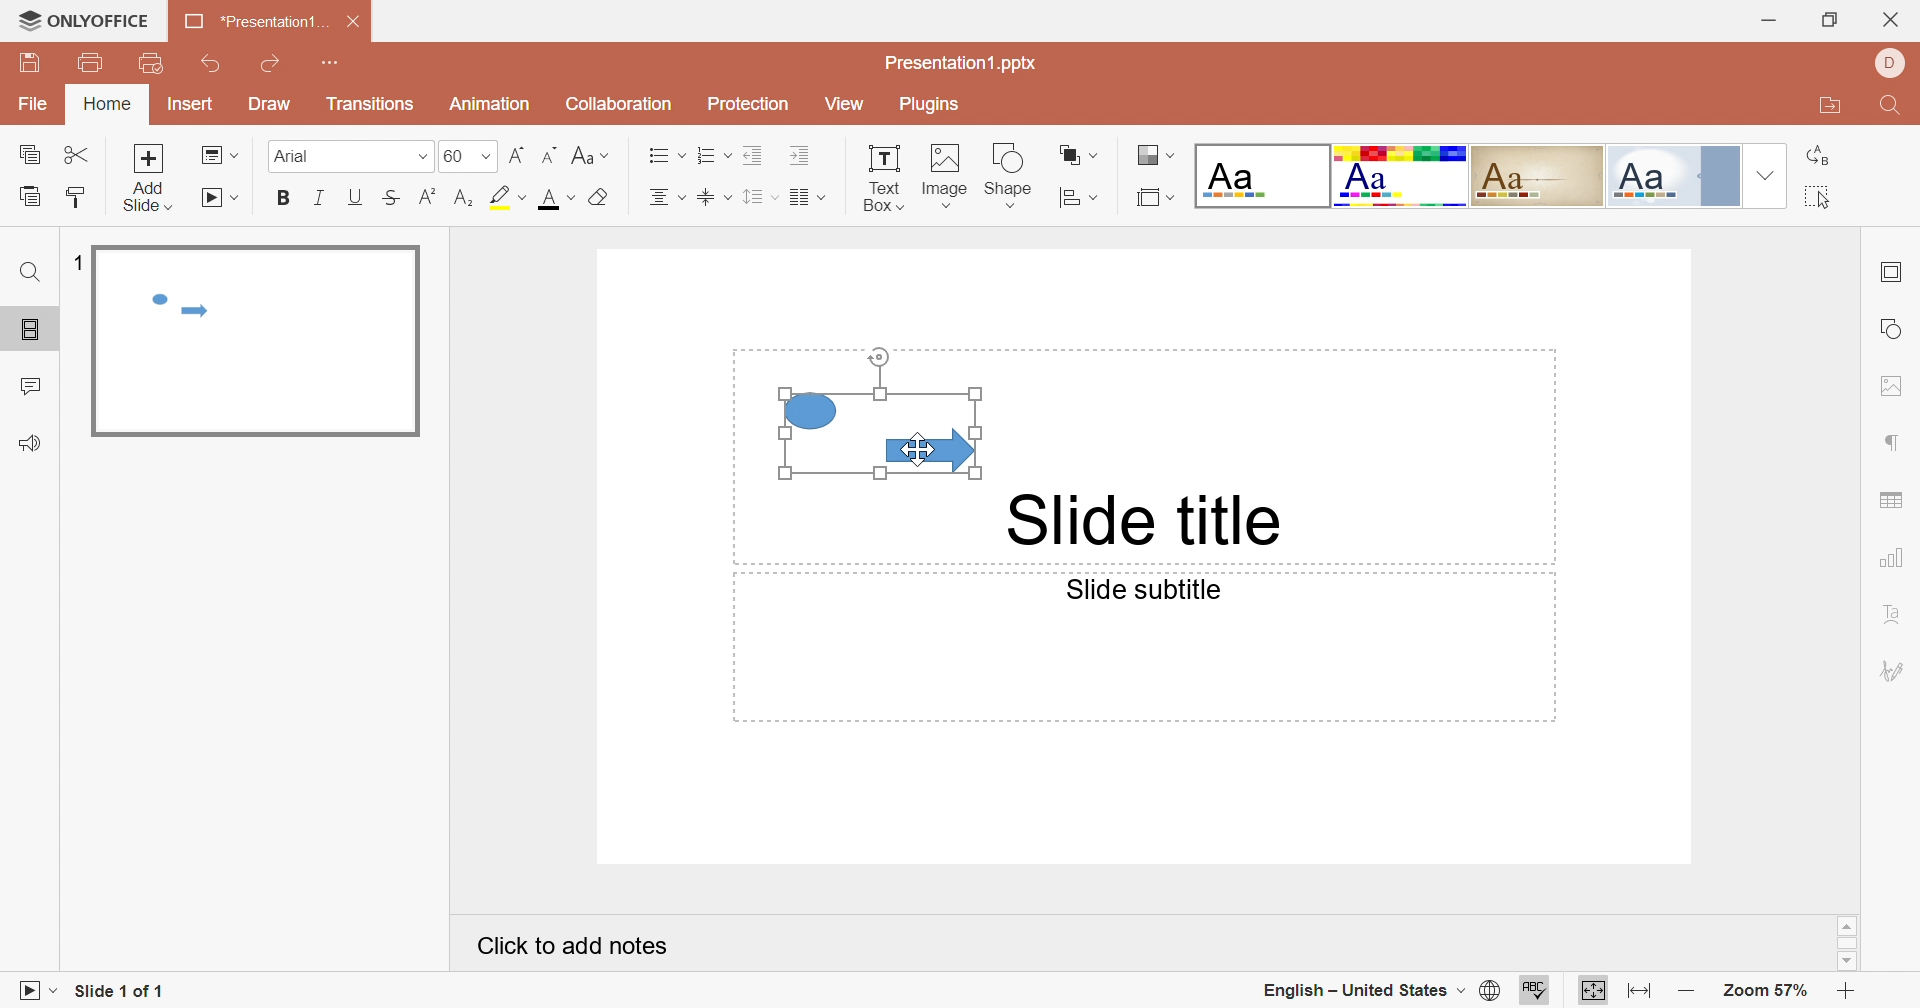 The image size is (1920, 1008). I want to click on Spell Checking, so click(1538, 993).